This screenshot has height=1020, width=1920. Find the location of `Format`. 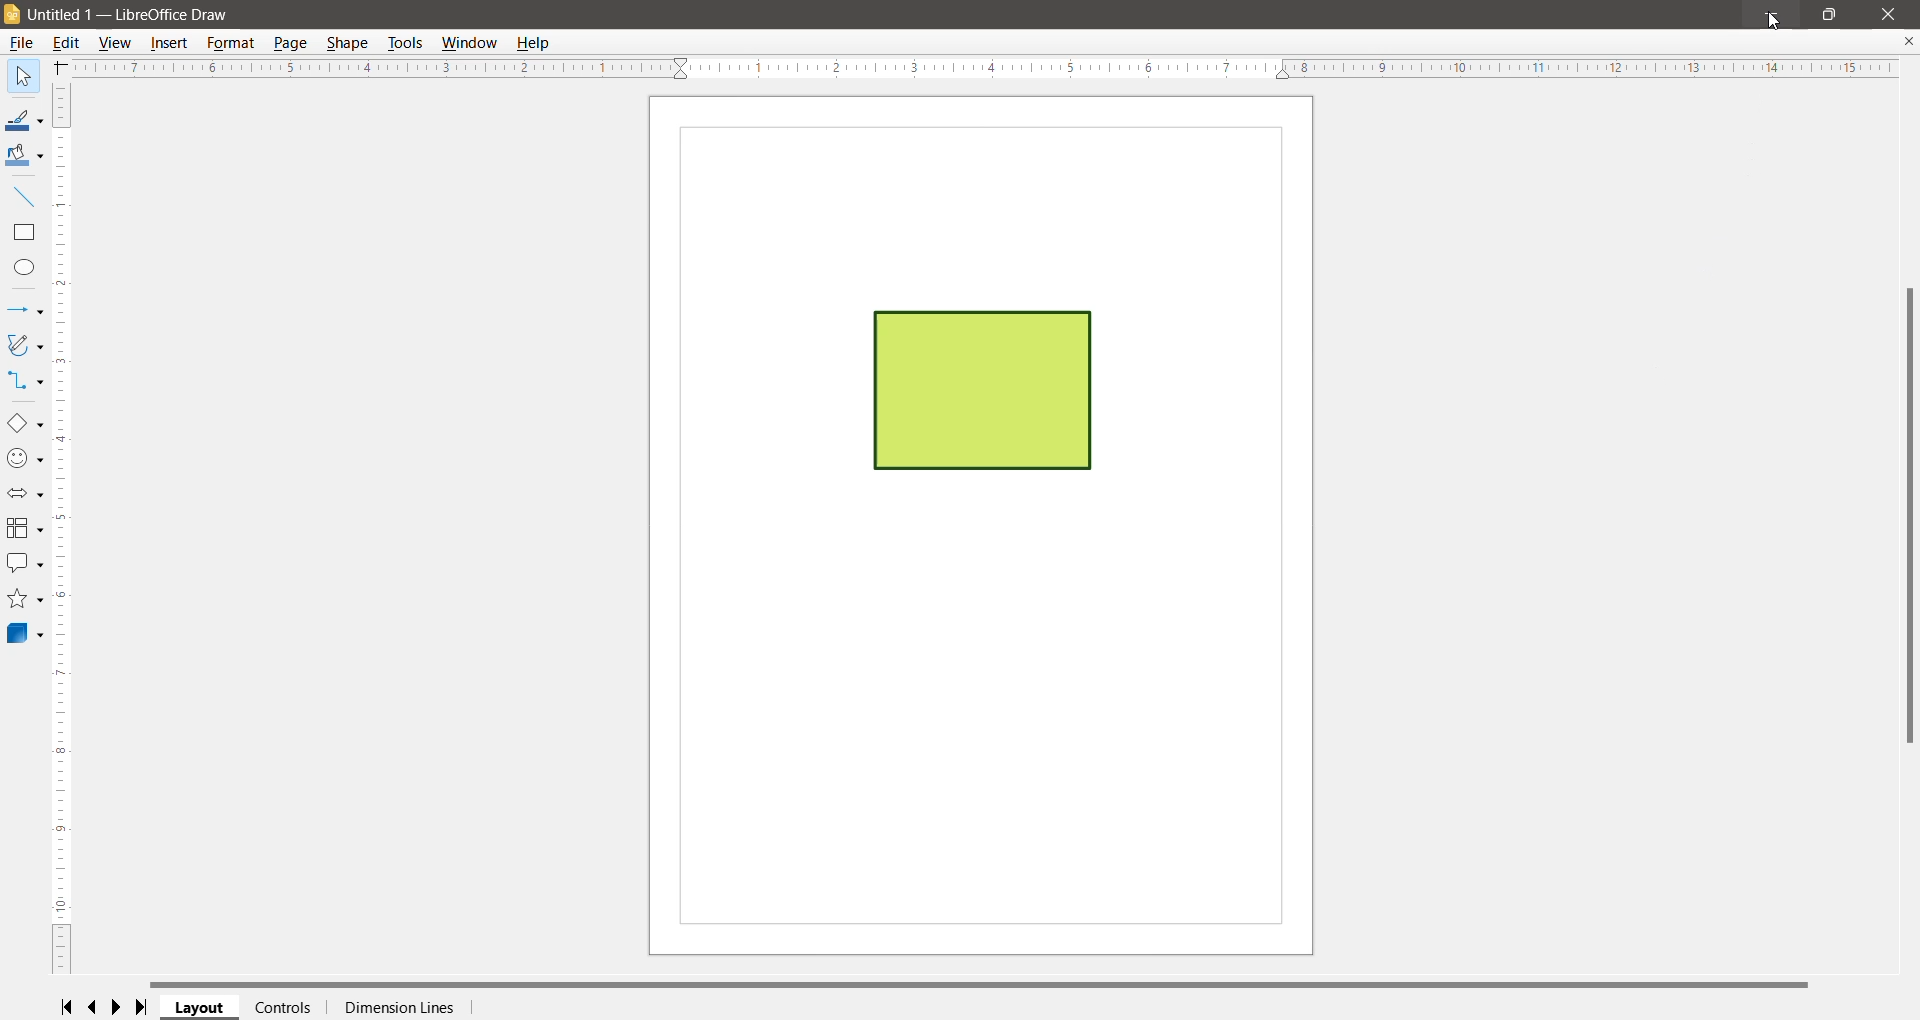

Format is located at coordinates (232, 43).